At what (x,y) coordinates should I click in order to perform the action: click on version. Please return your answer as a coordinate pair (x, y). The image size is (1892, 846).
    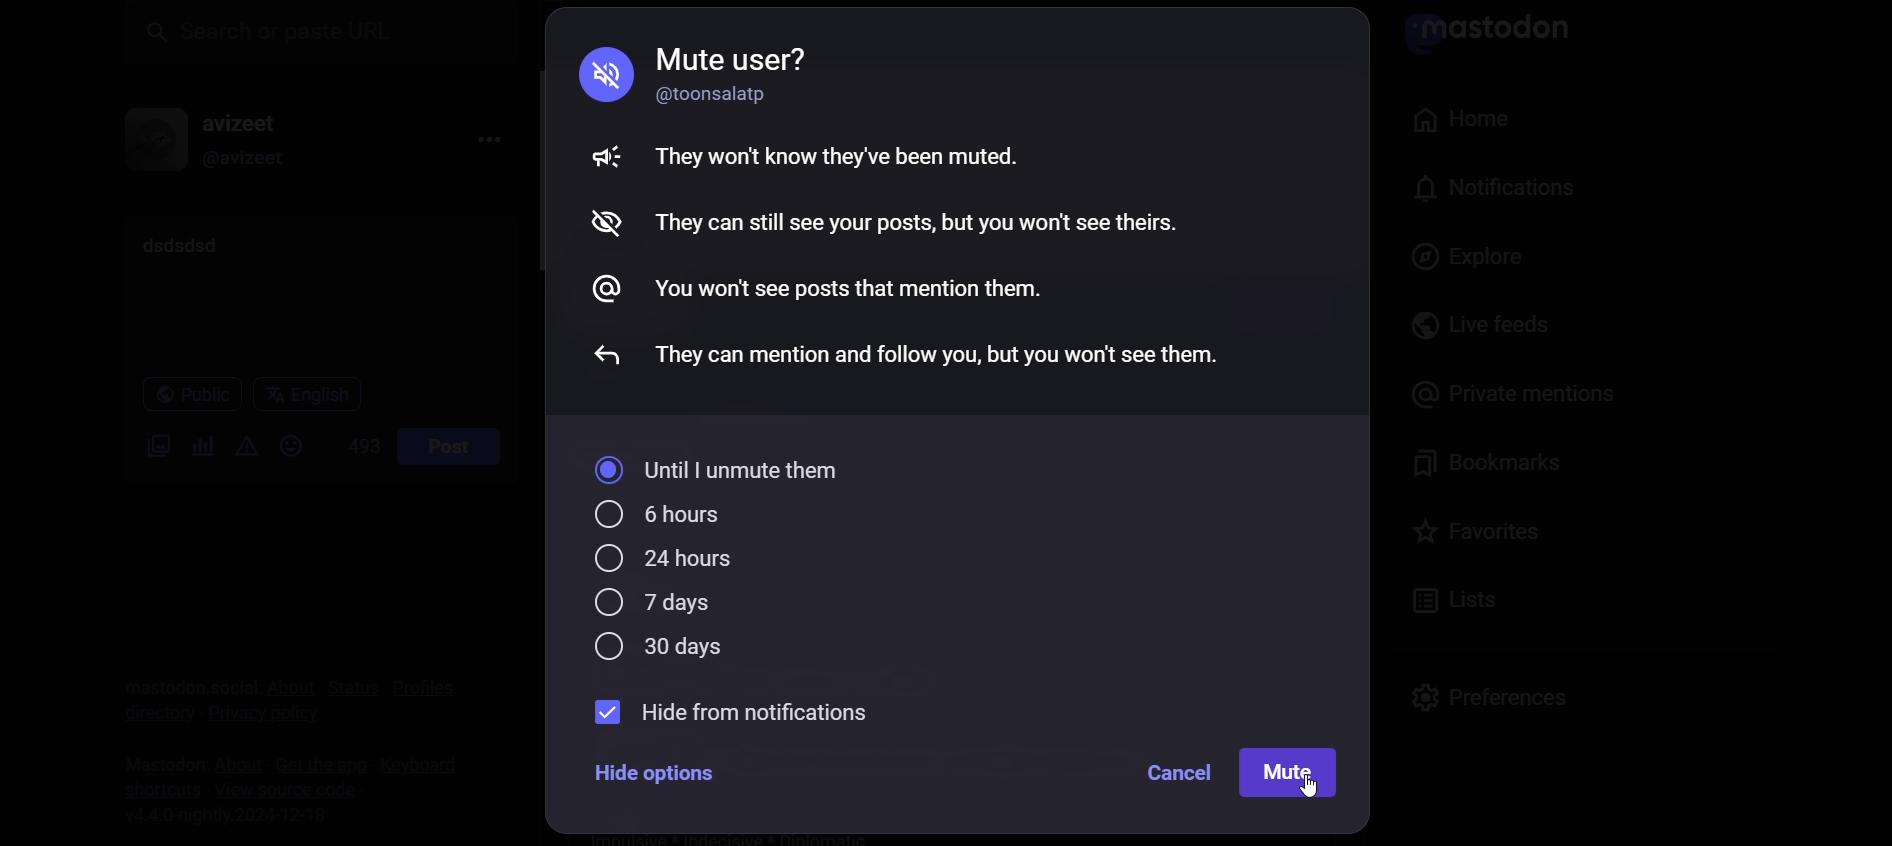
    Looking at the image, I should click on (231, 816).